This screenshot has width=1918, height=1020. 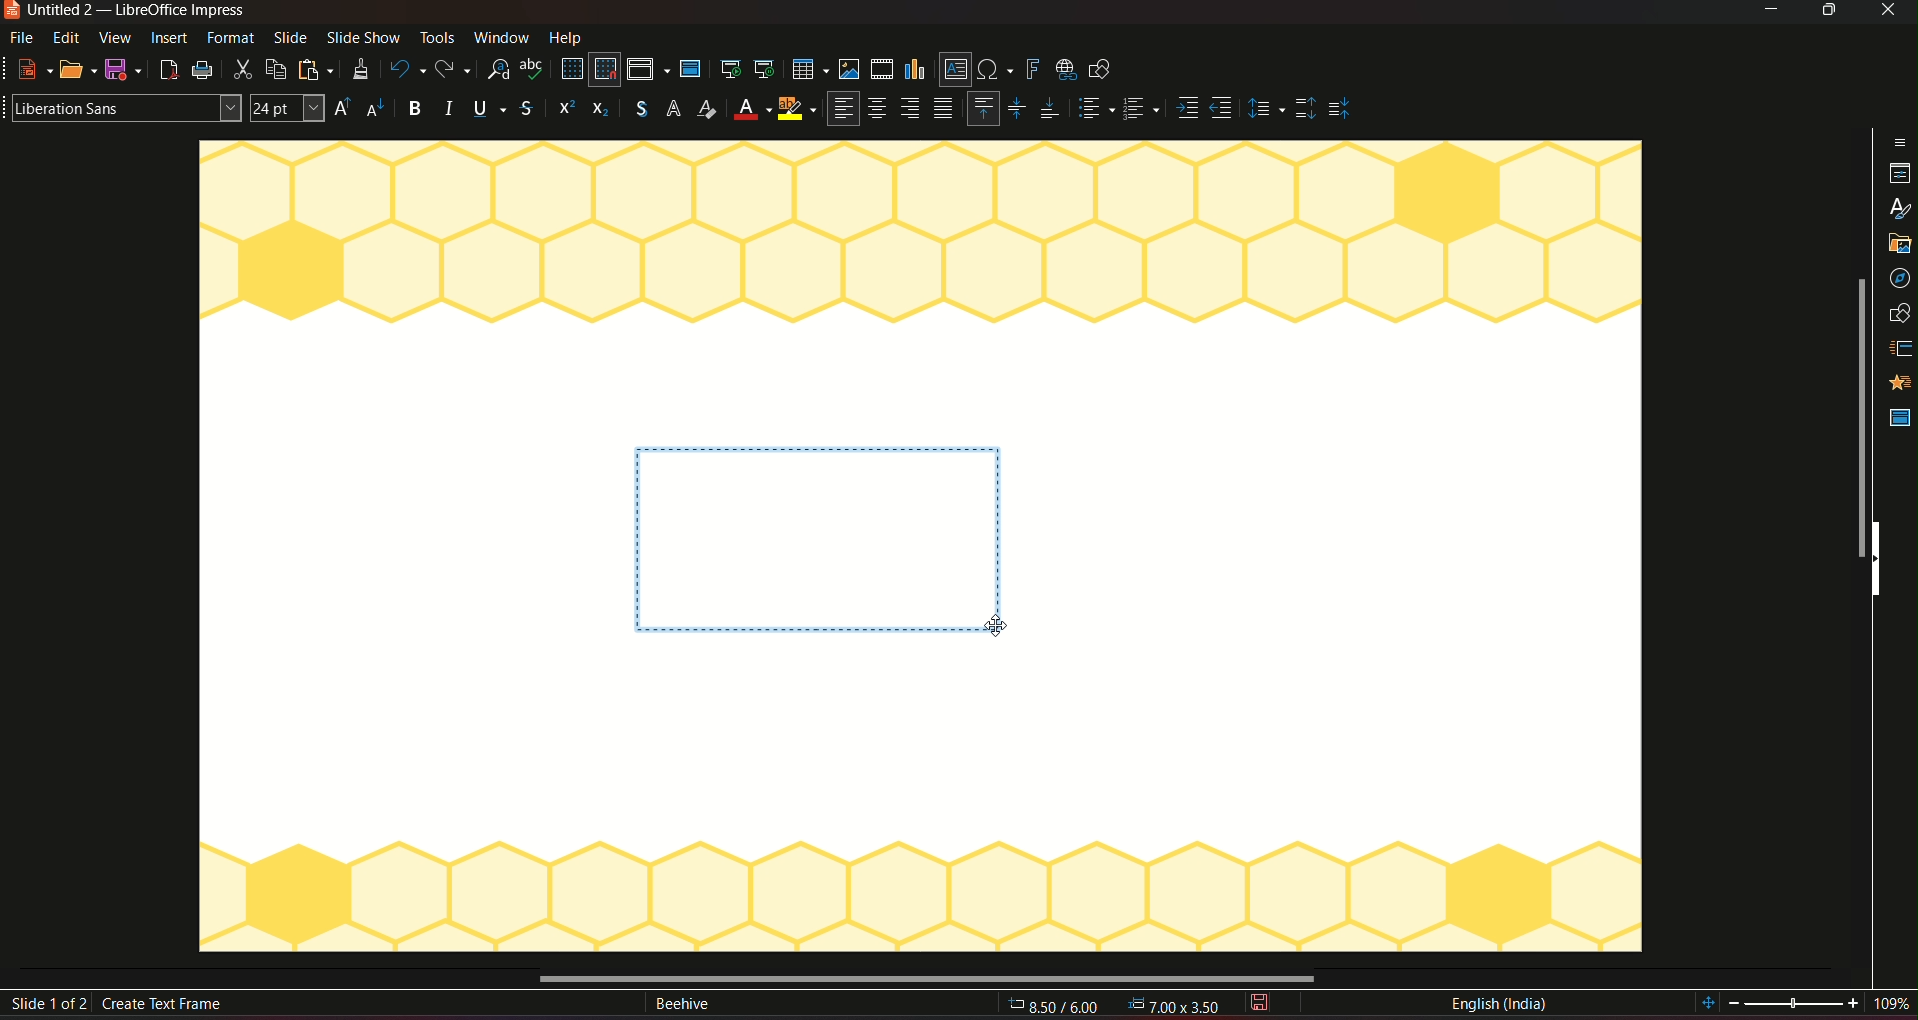 I want to click on create text frame, so click(x=172, y=1006).